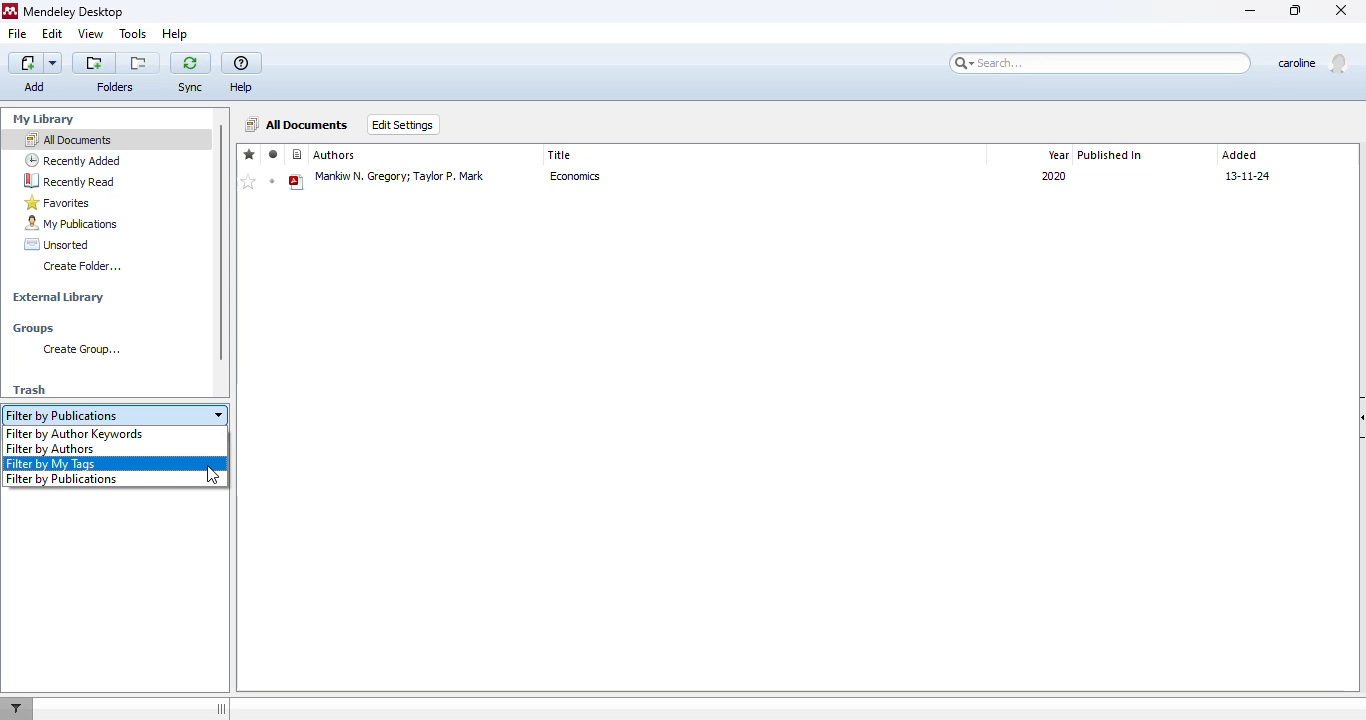 Image resolution: width=1366 pixels, height=720 pixels. What do you see at coordinates (1341, 10) in the screenshot?
I see `close` at bounding box center [1341, 10].